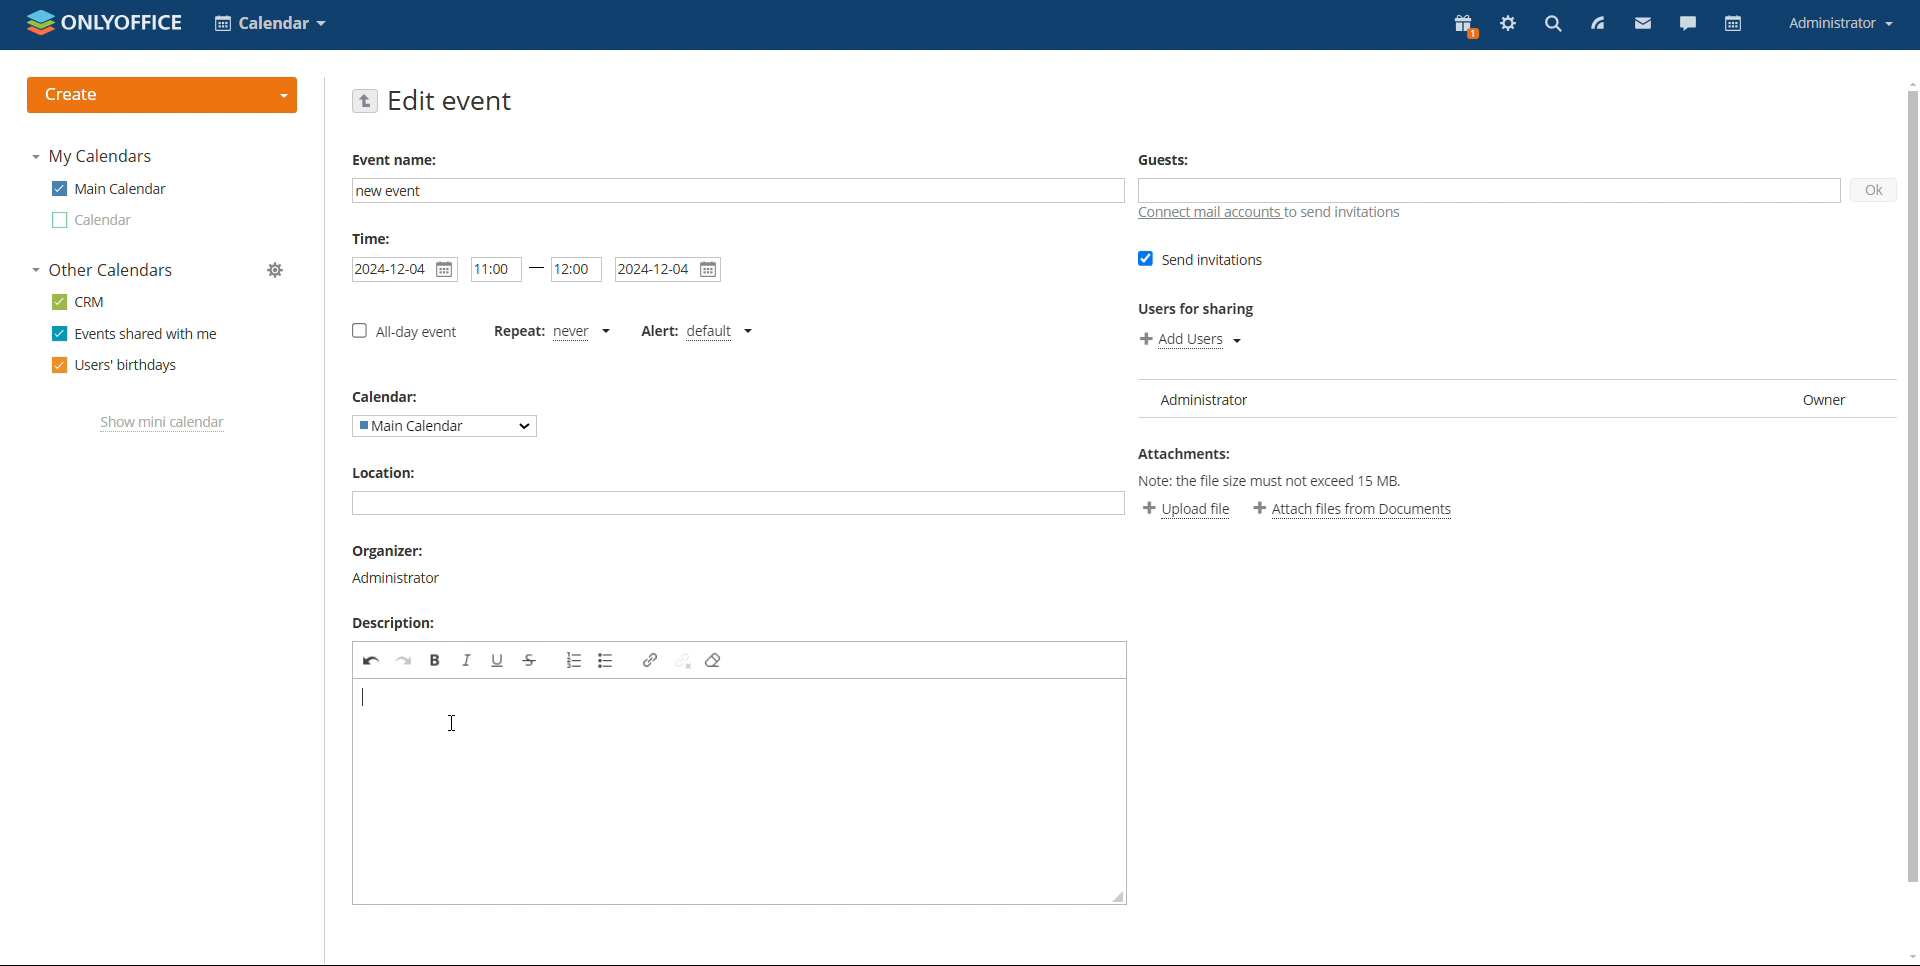 The height and width of the screenshot is (966, 1920). What do you see at coordinates (1908, 956) in the screenshot?
I see `scroll down` at bounding box center [1908, 956].